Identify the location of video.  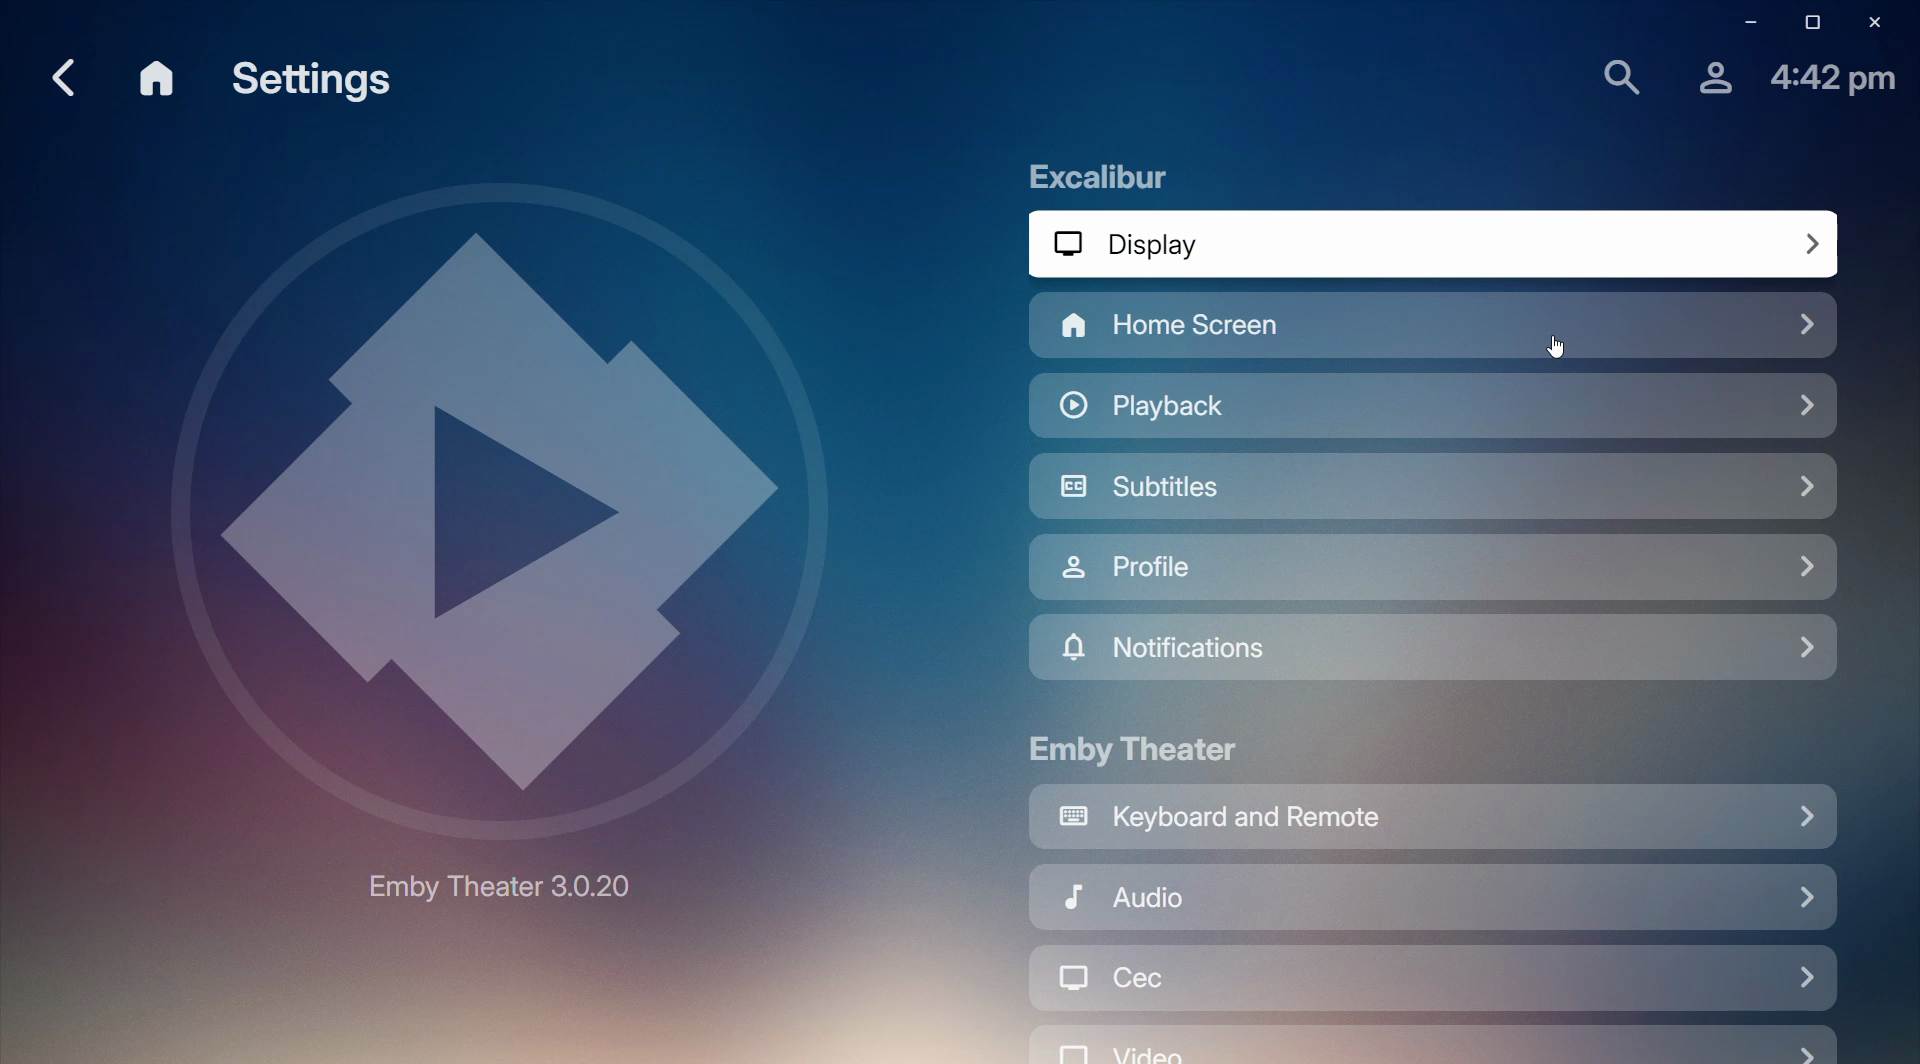
(1438, 1050).